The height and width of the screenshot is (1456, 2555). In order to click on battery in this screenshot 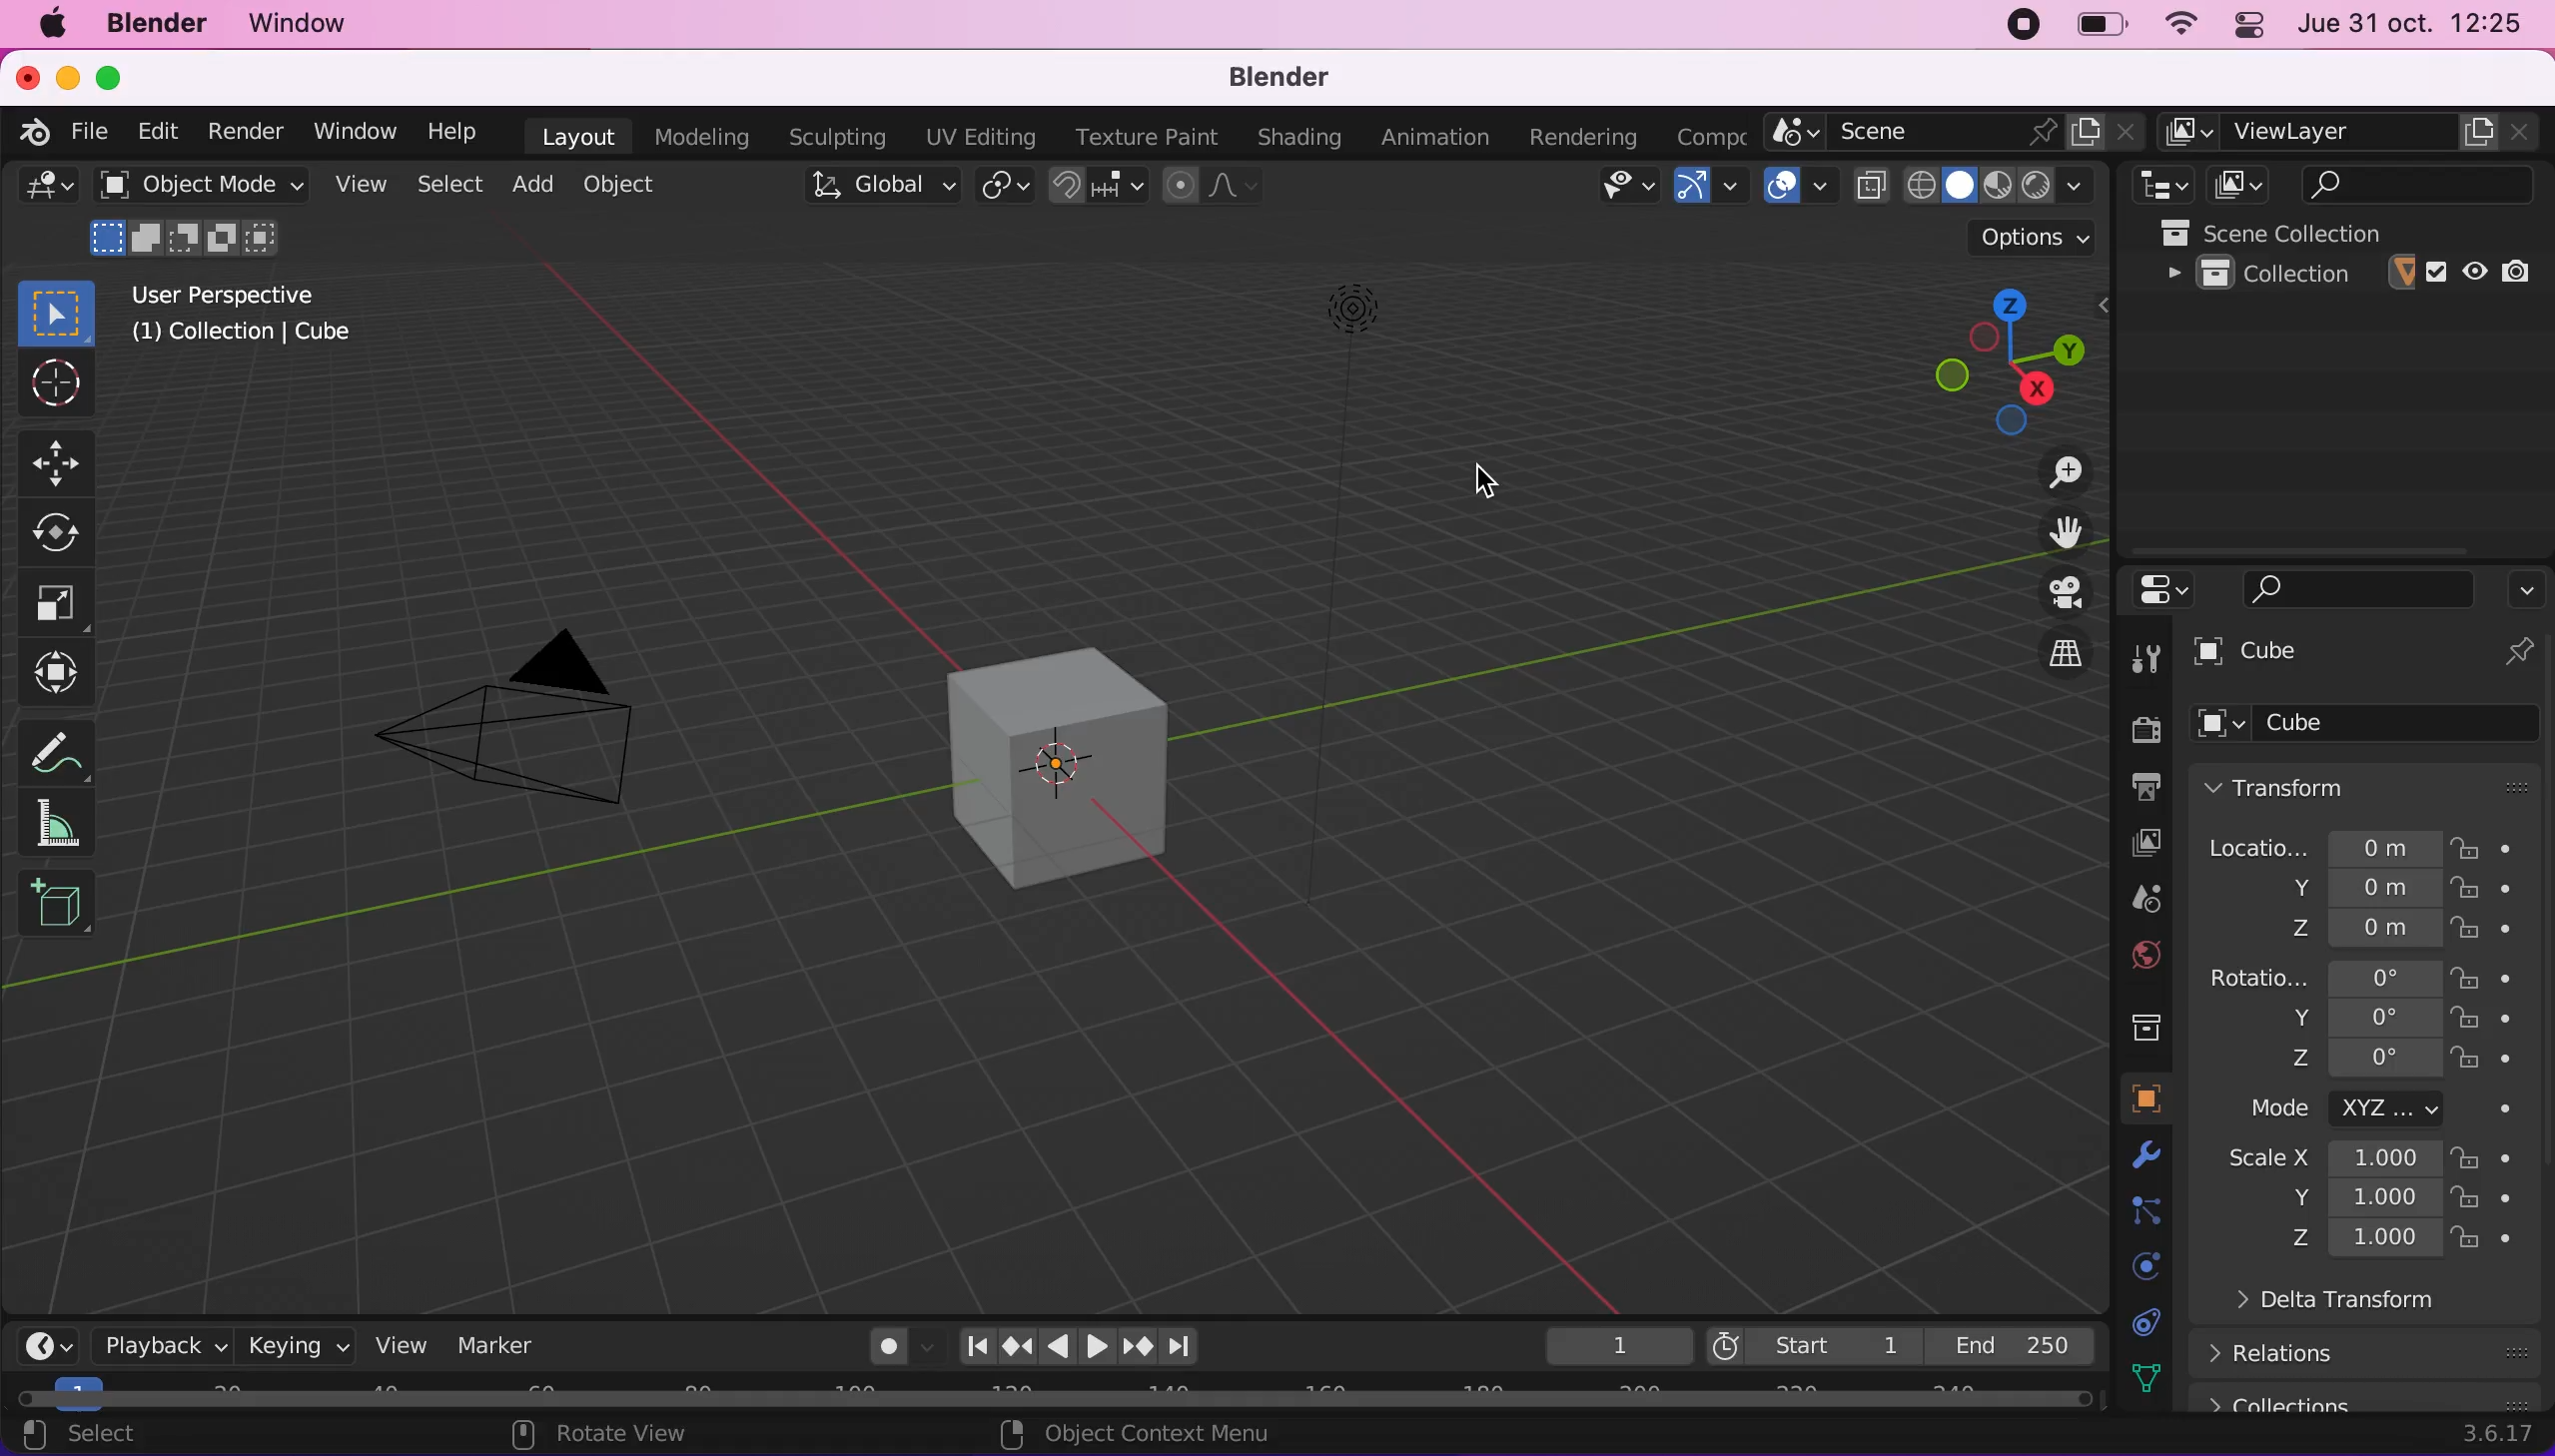, I will do `click(2095, 26)`.